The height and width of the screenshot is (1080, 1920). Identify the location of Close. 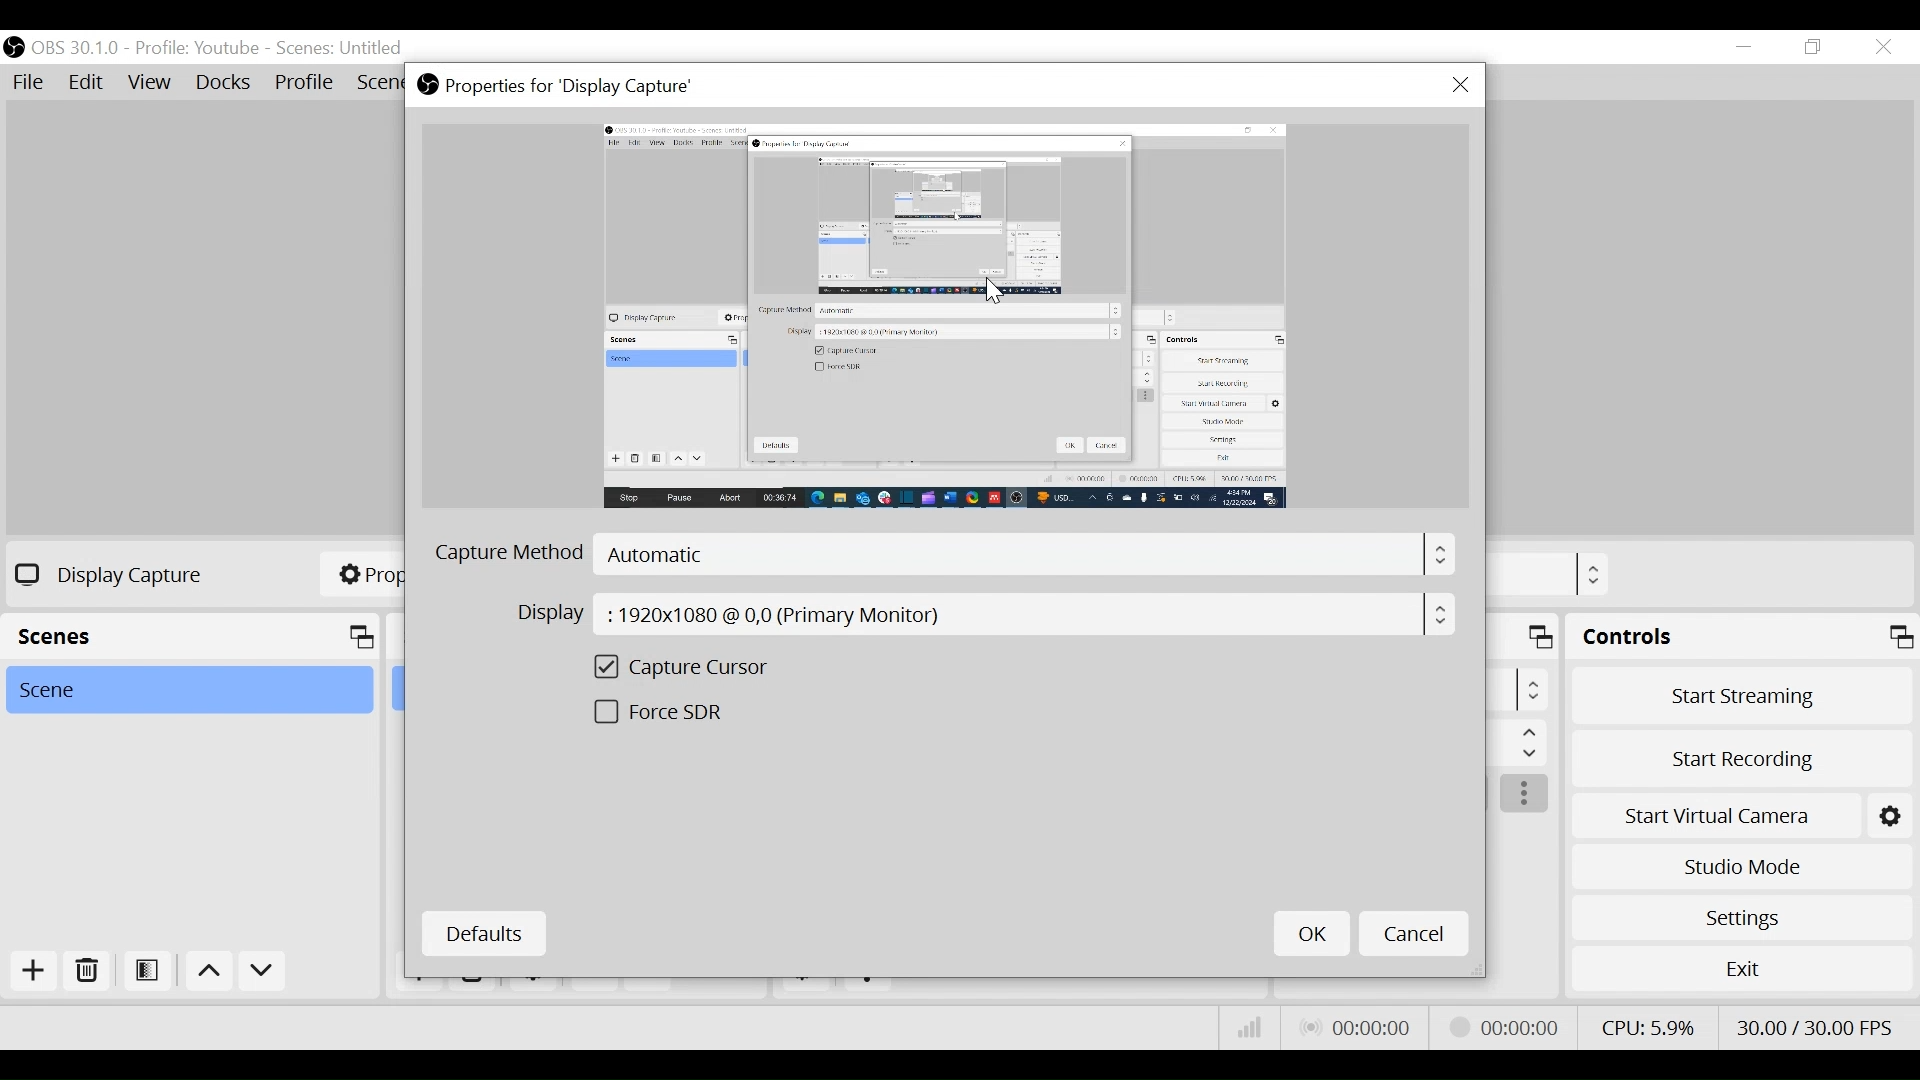
(1885, 49).